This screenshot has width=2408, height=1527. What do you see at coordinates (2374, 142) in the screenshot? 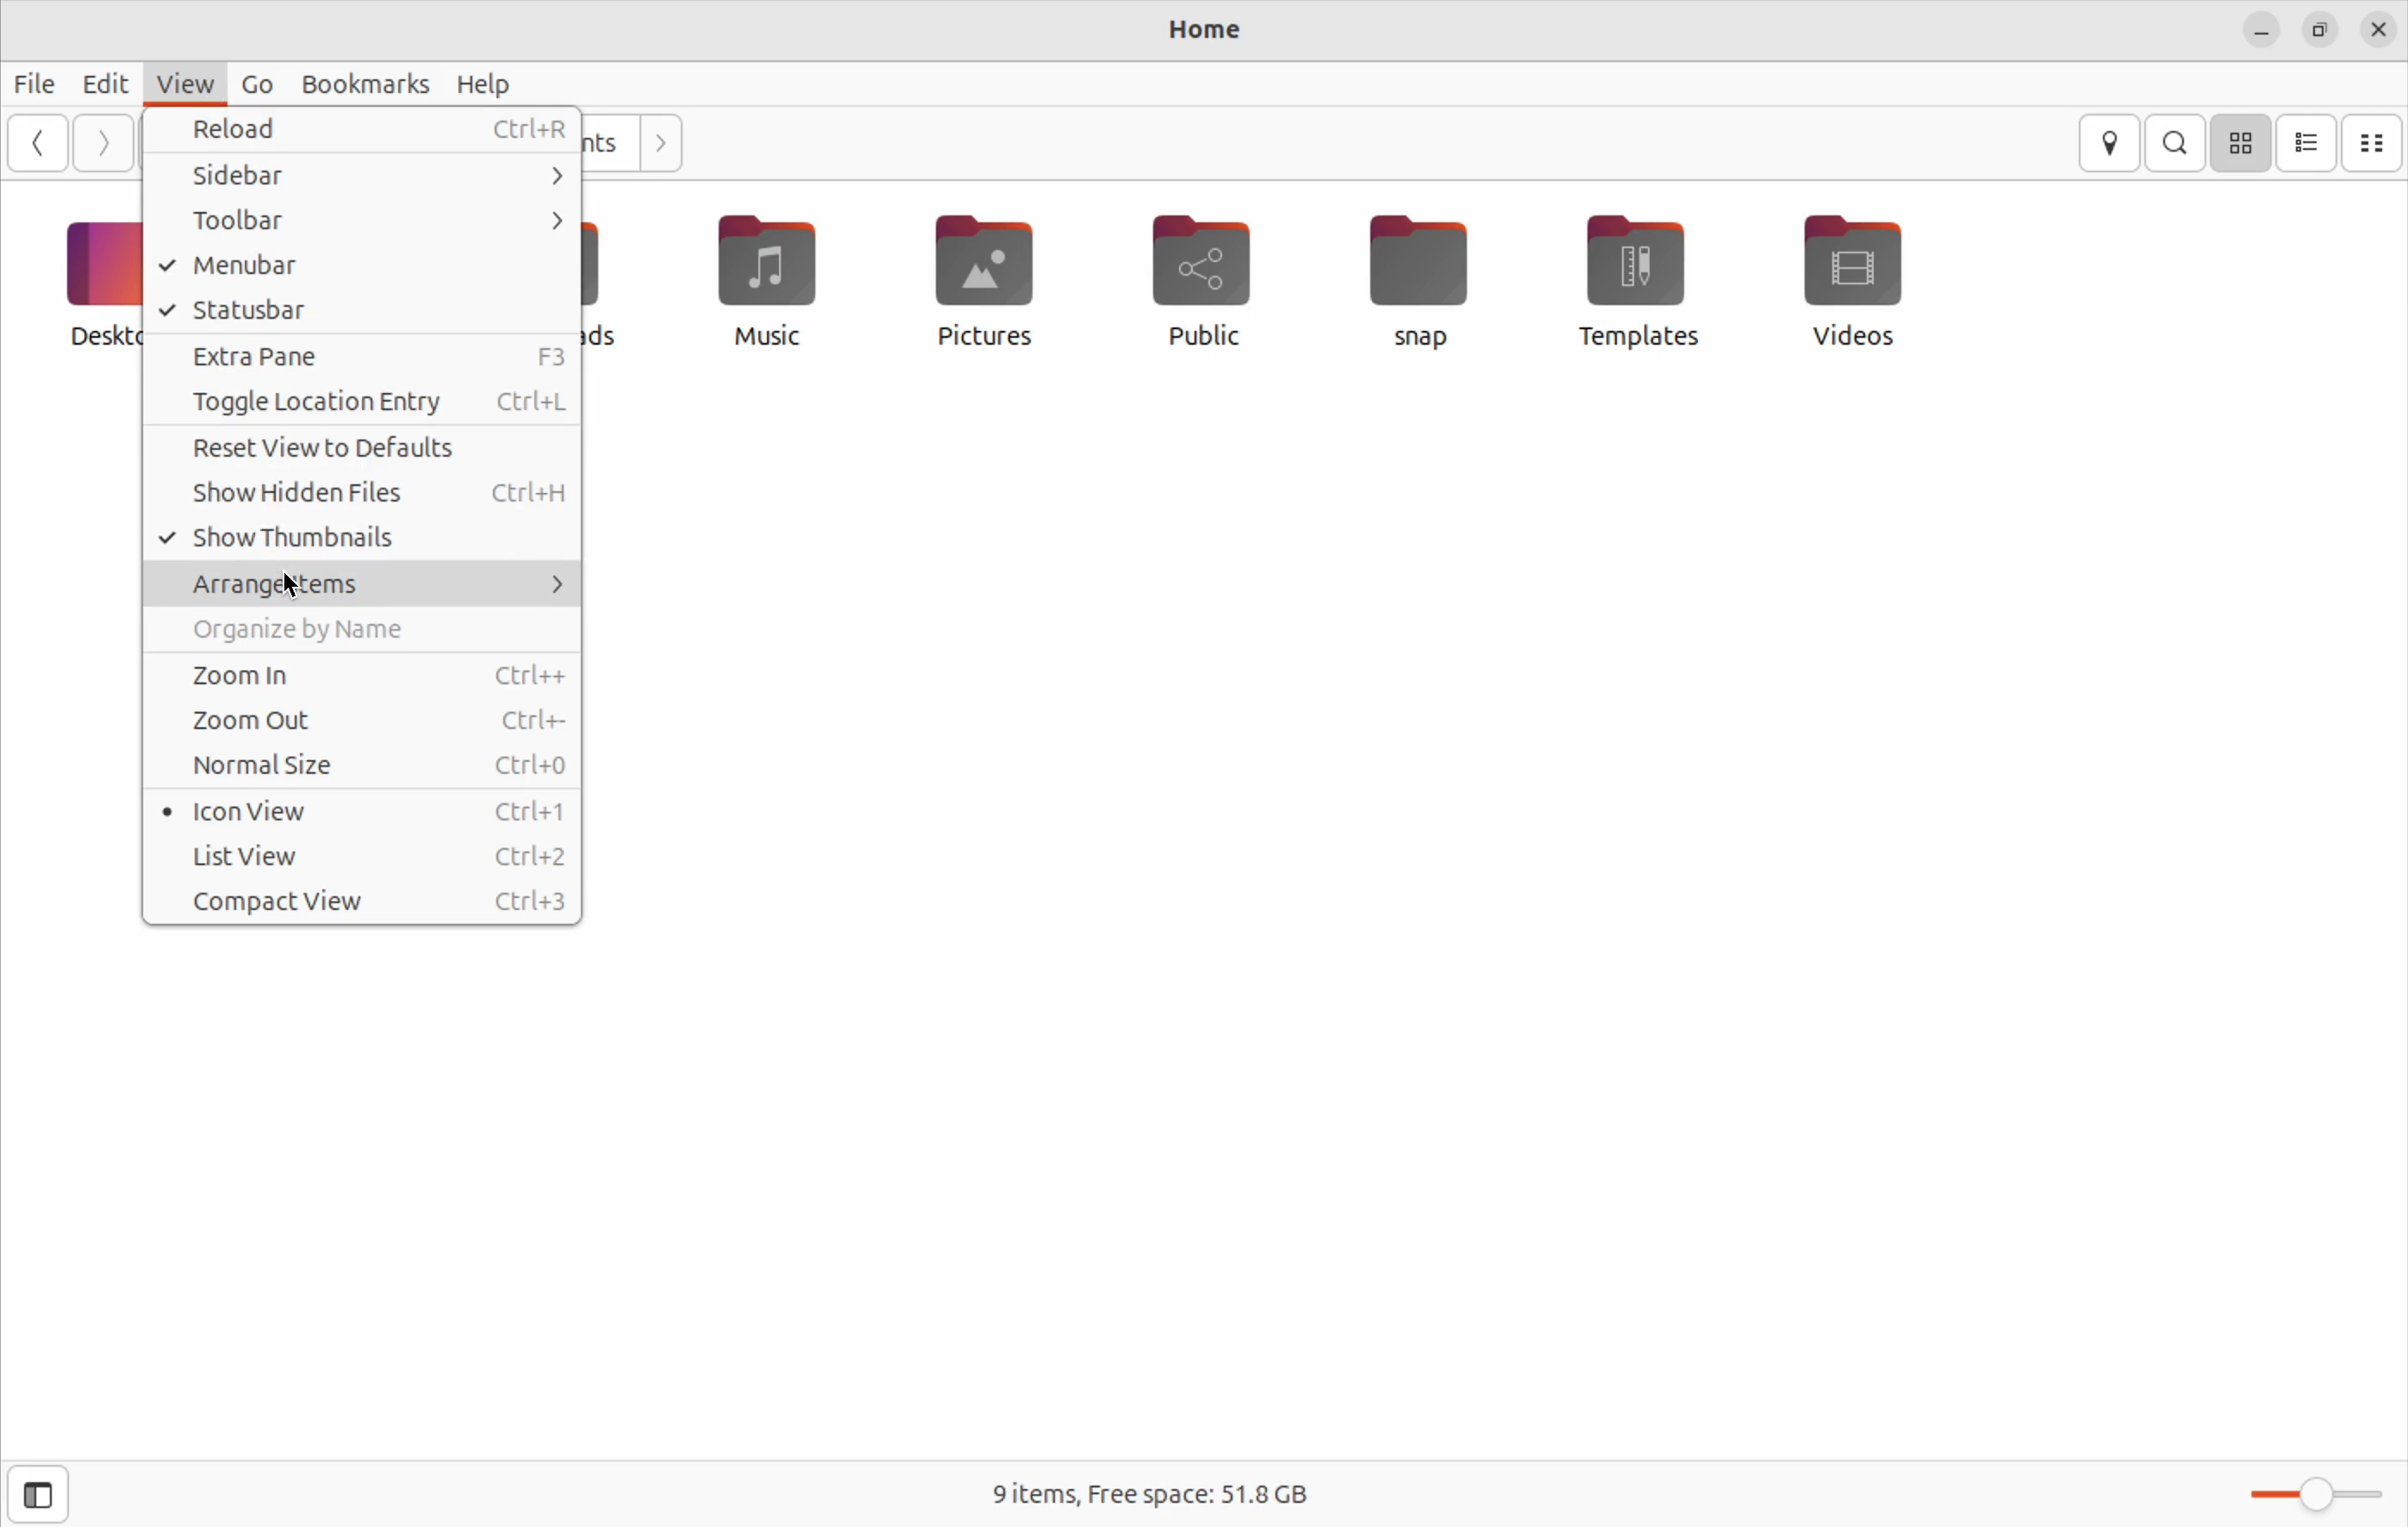
I see `compact view` at bounding box center [2374, 142].